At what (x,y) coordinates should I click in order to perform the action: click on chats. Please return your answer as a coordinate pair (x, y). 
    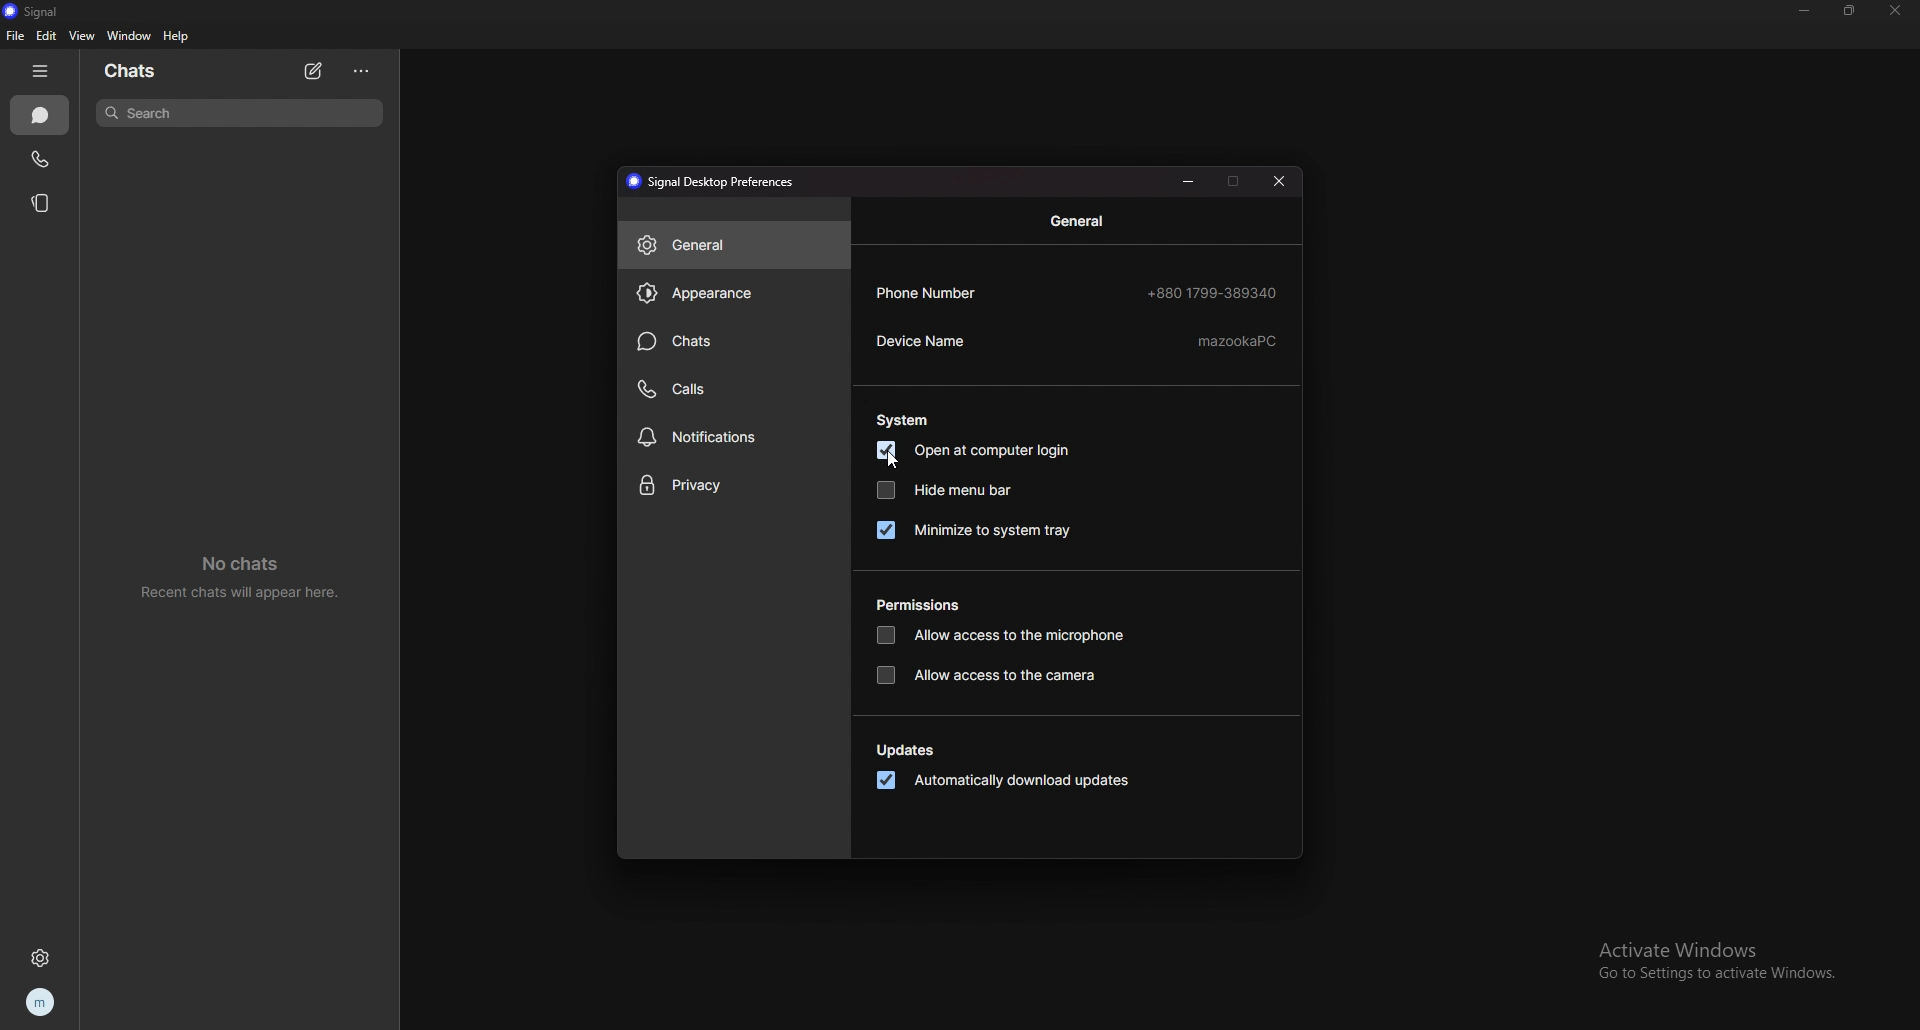
    Looking at the image, I should click on (132, 71).